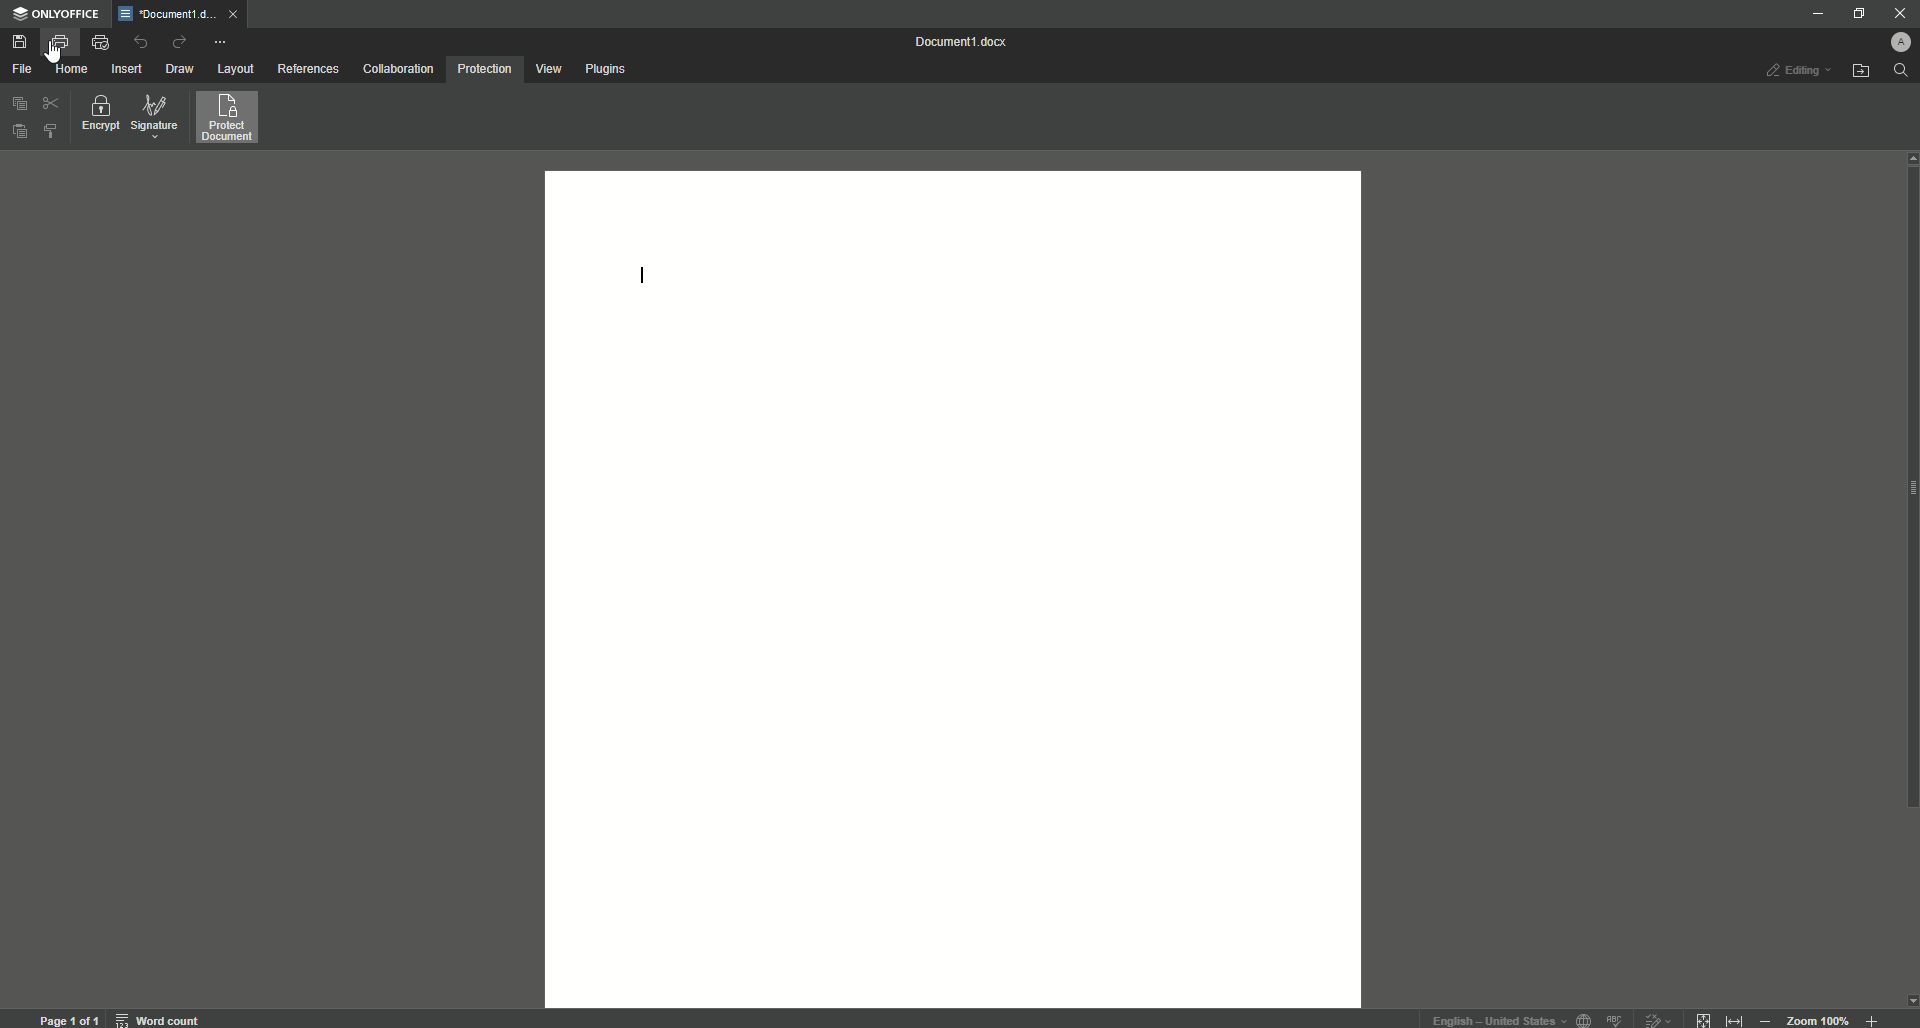  I want to click on Minimize, so click(1812, 13).